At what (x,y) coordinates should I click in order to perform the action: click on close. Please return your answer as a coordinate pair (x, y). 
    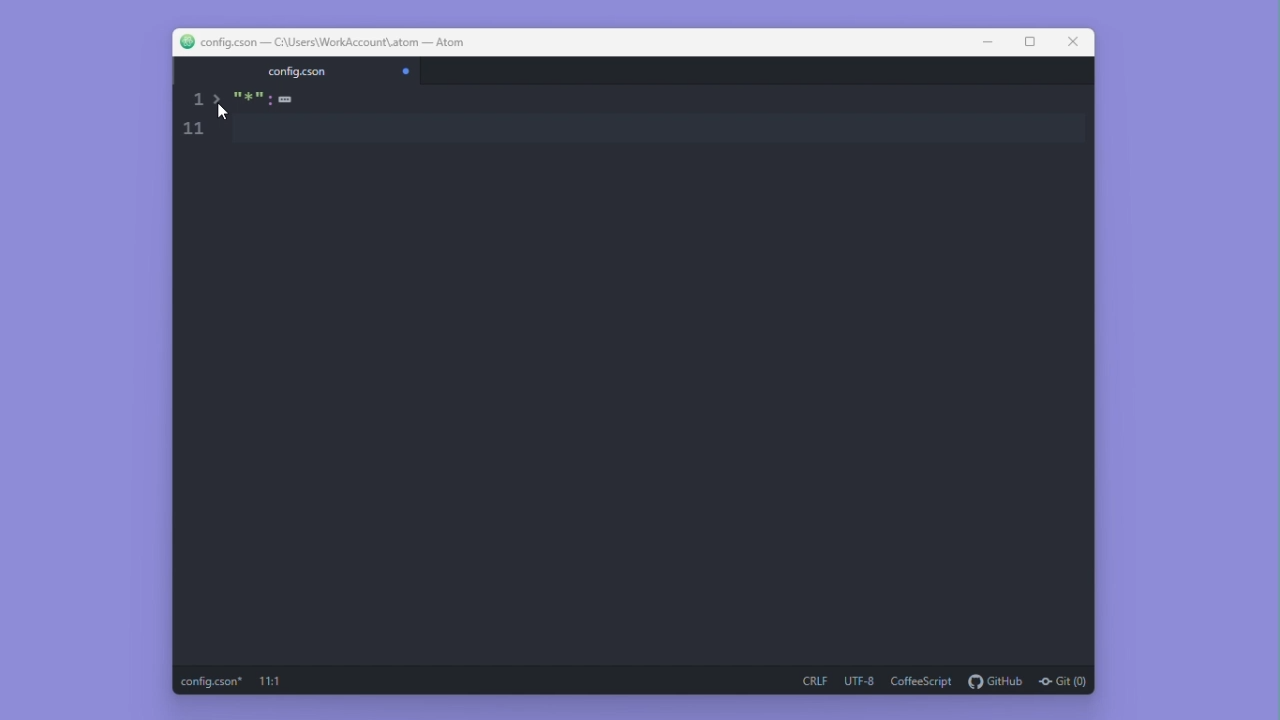
    Looking at the image, I should click on (1074, 43).